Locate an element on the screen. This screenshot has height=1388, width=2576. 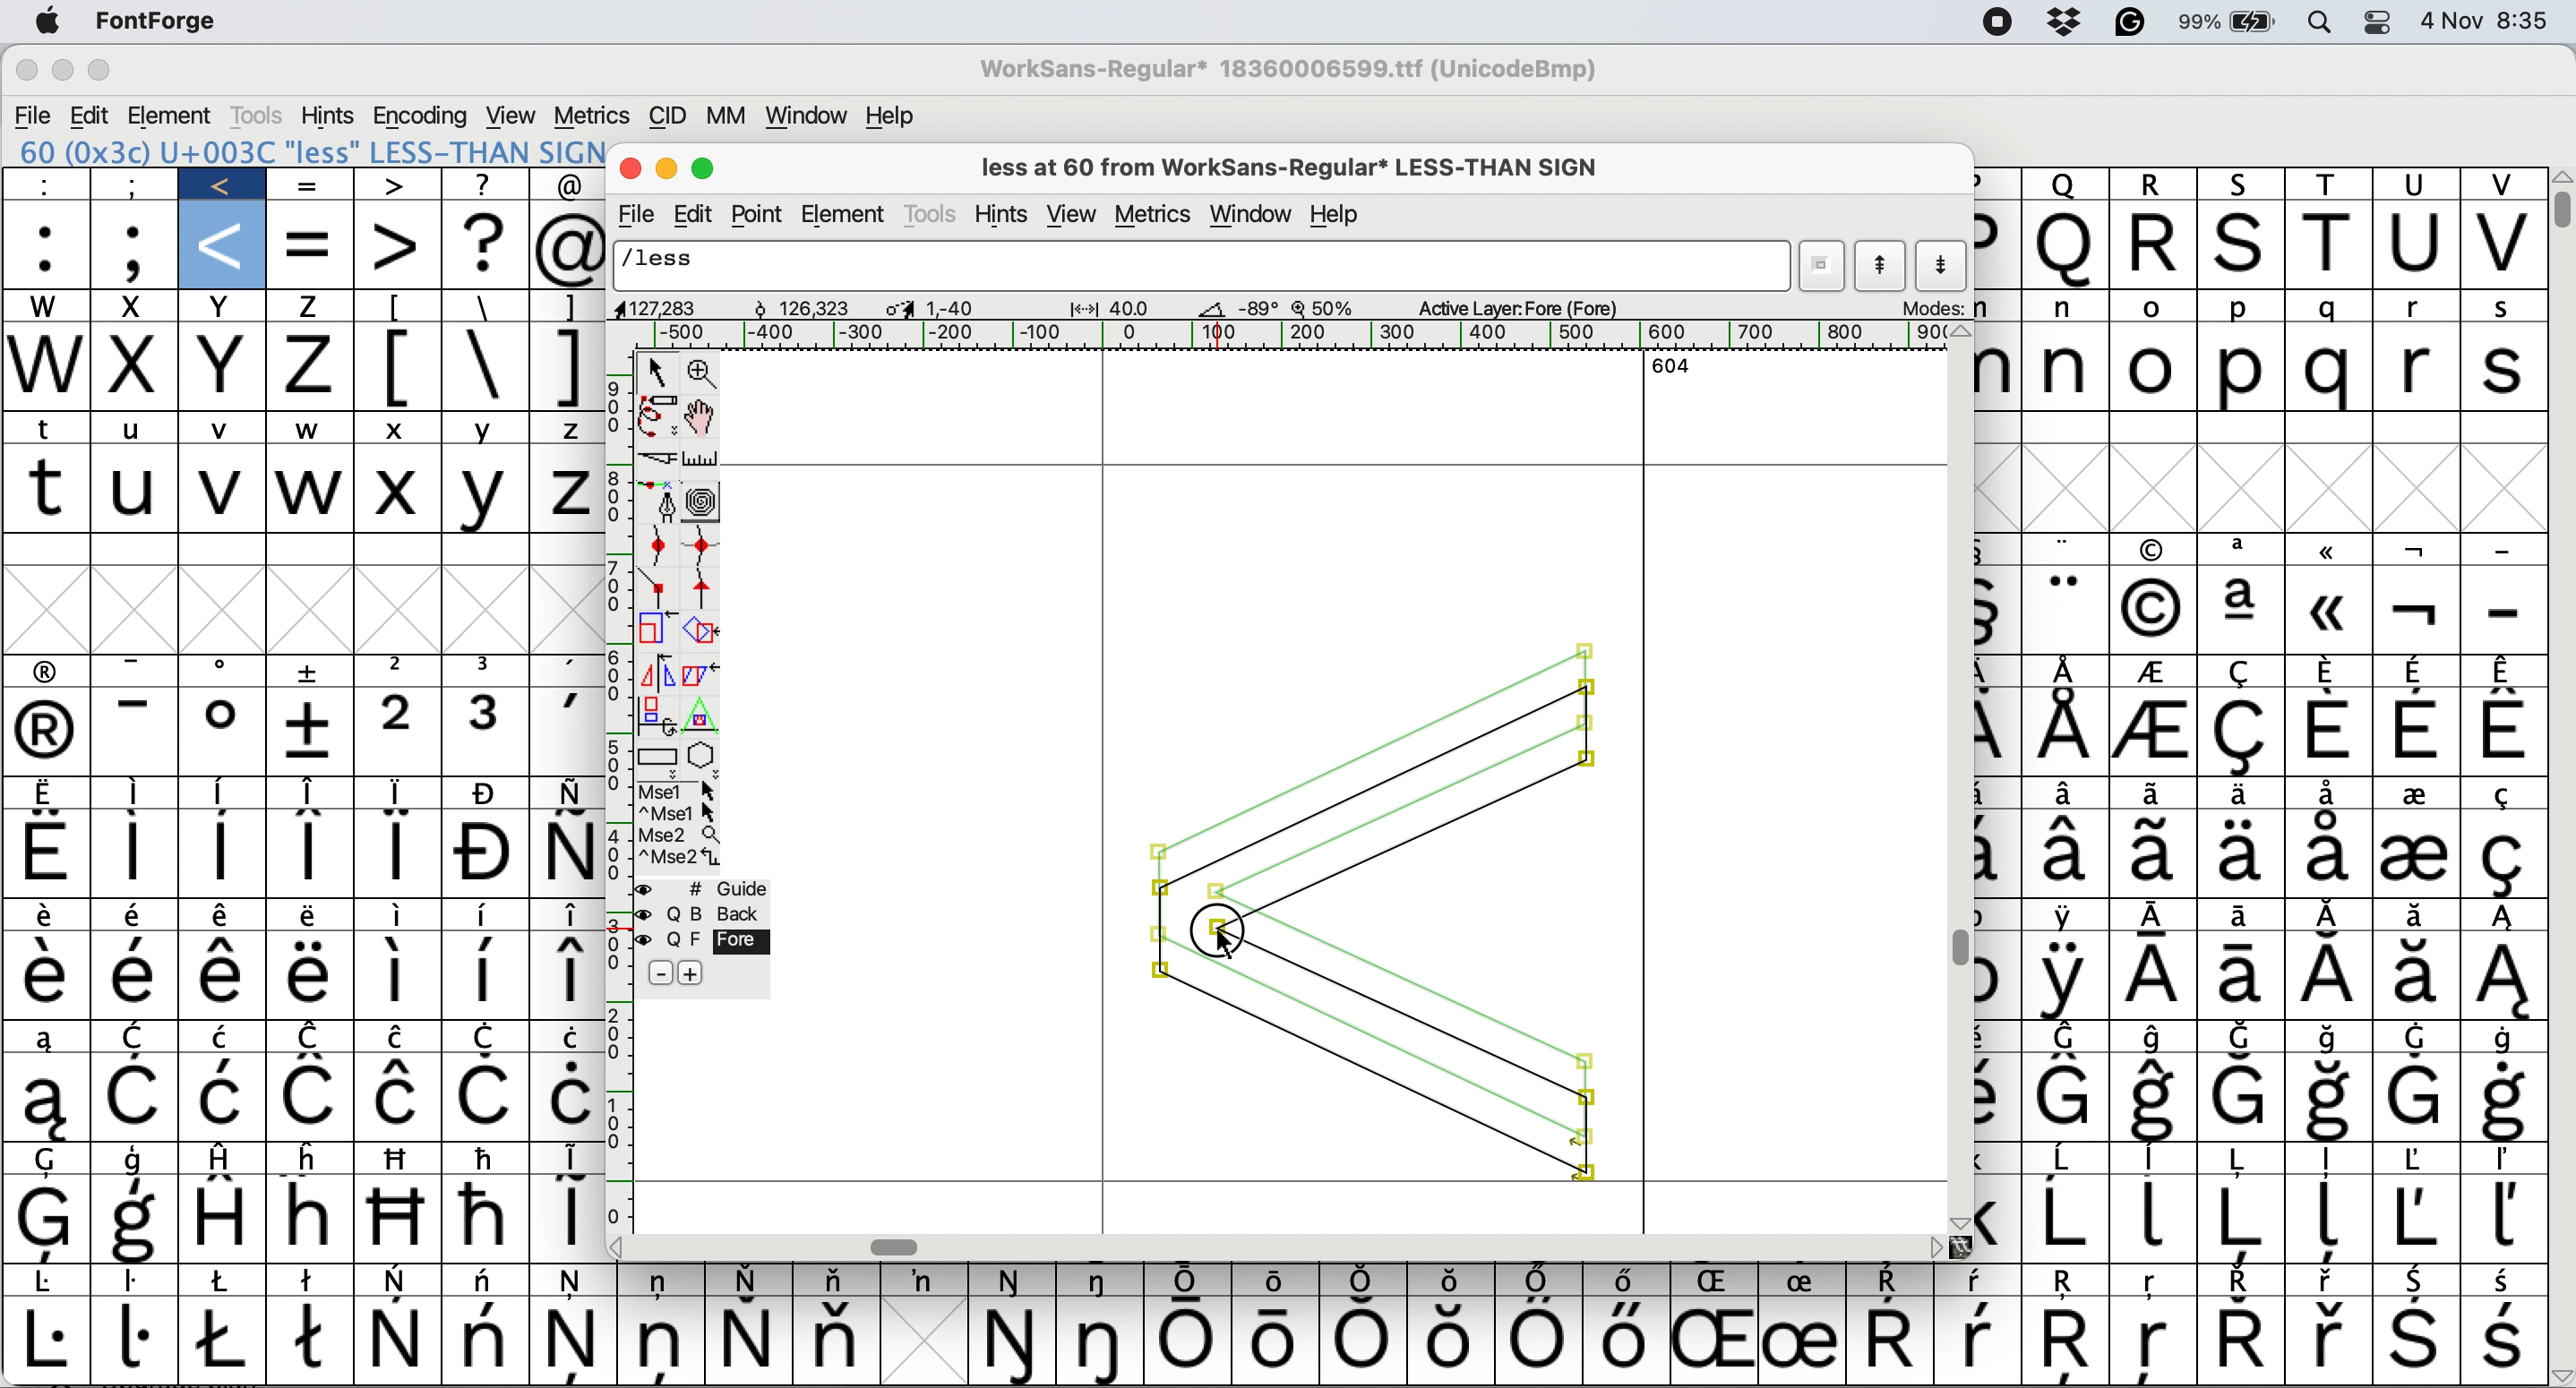
zoom is located at coordinates (704, 371).